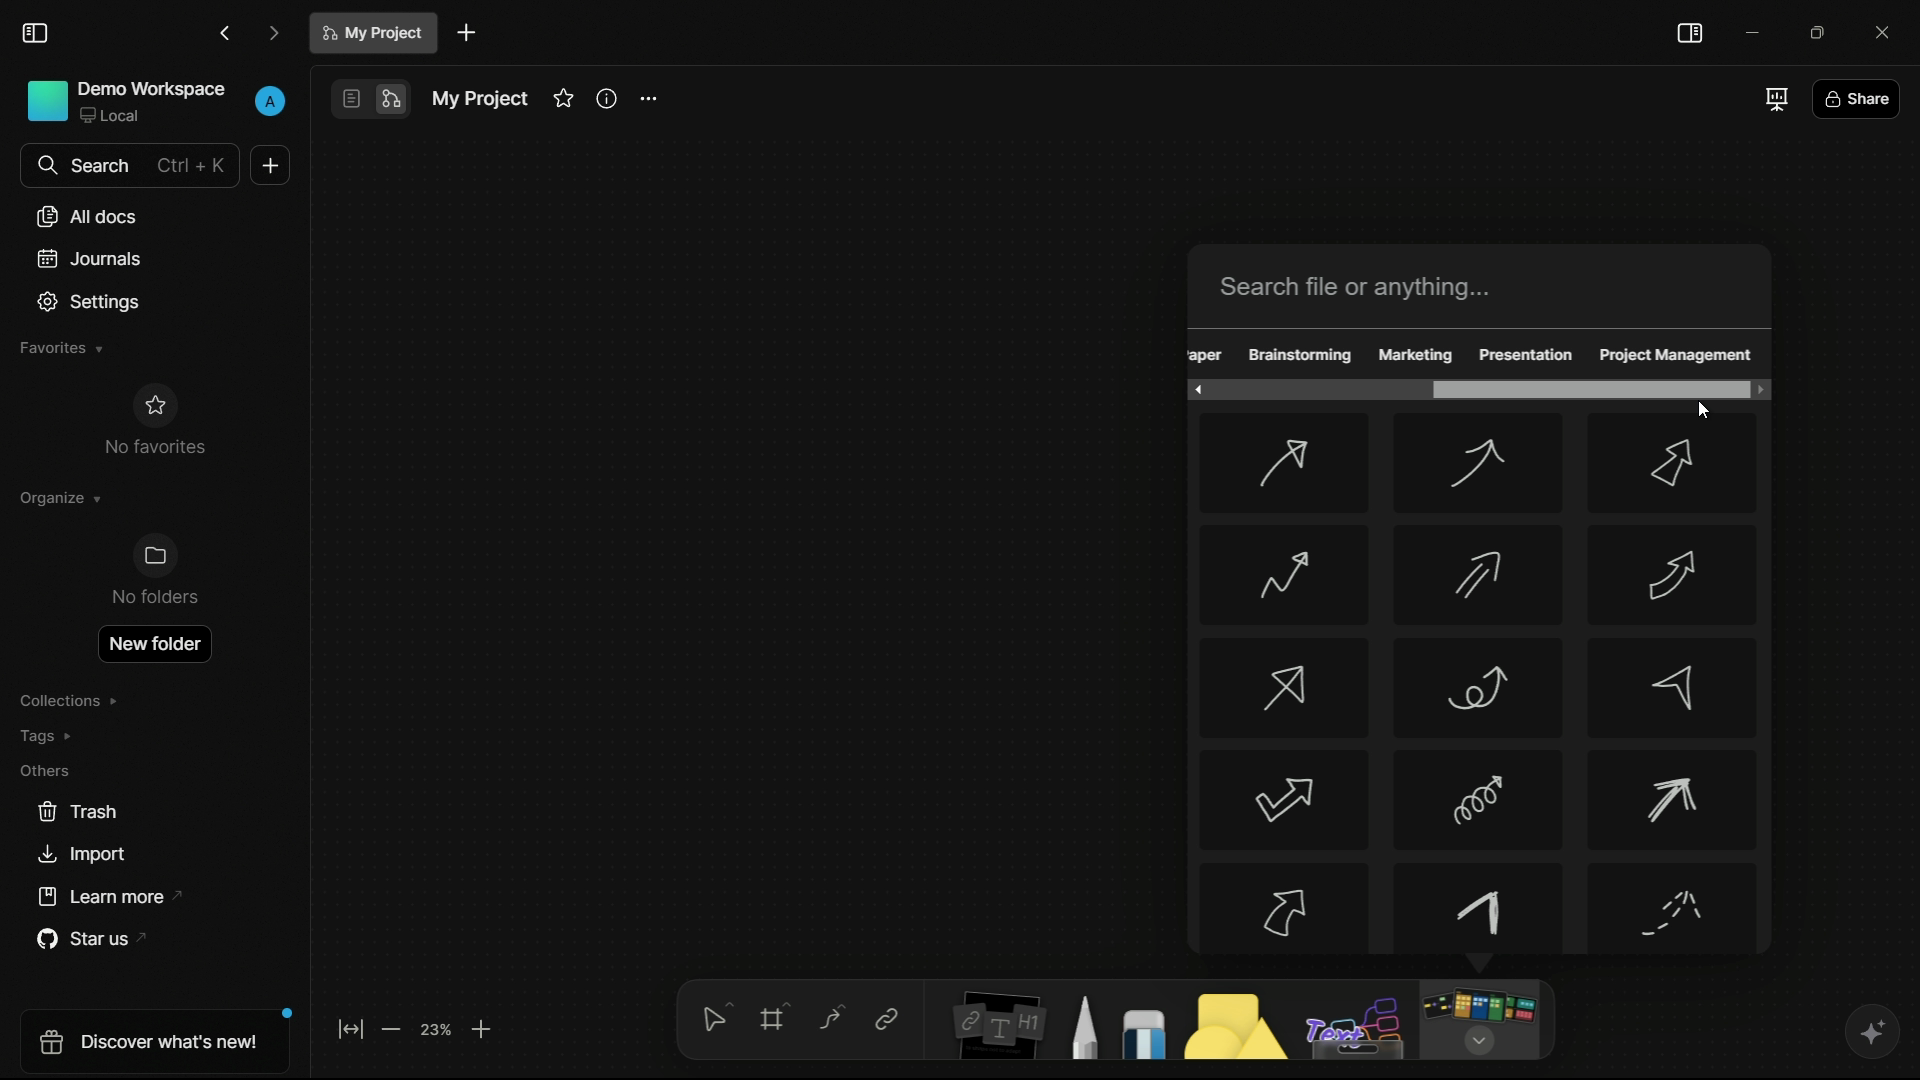 The width and height of the screenshot is (1920, 1080). What do you see at coordinates (1475, 688) in the screenshot?
I see `arrow-8` at bounding box center [1475, 688].